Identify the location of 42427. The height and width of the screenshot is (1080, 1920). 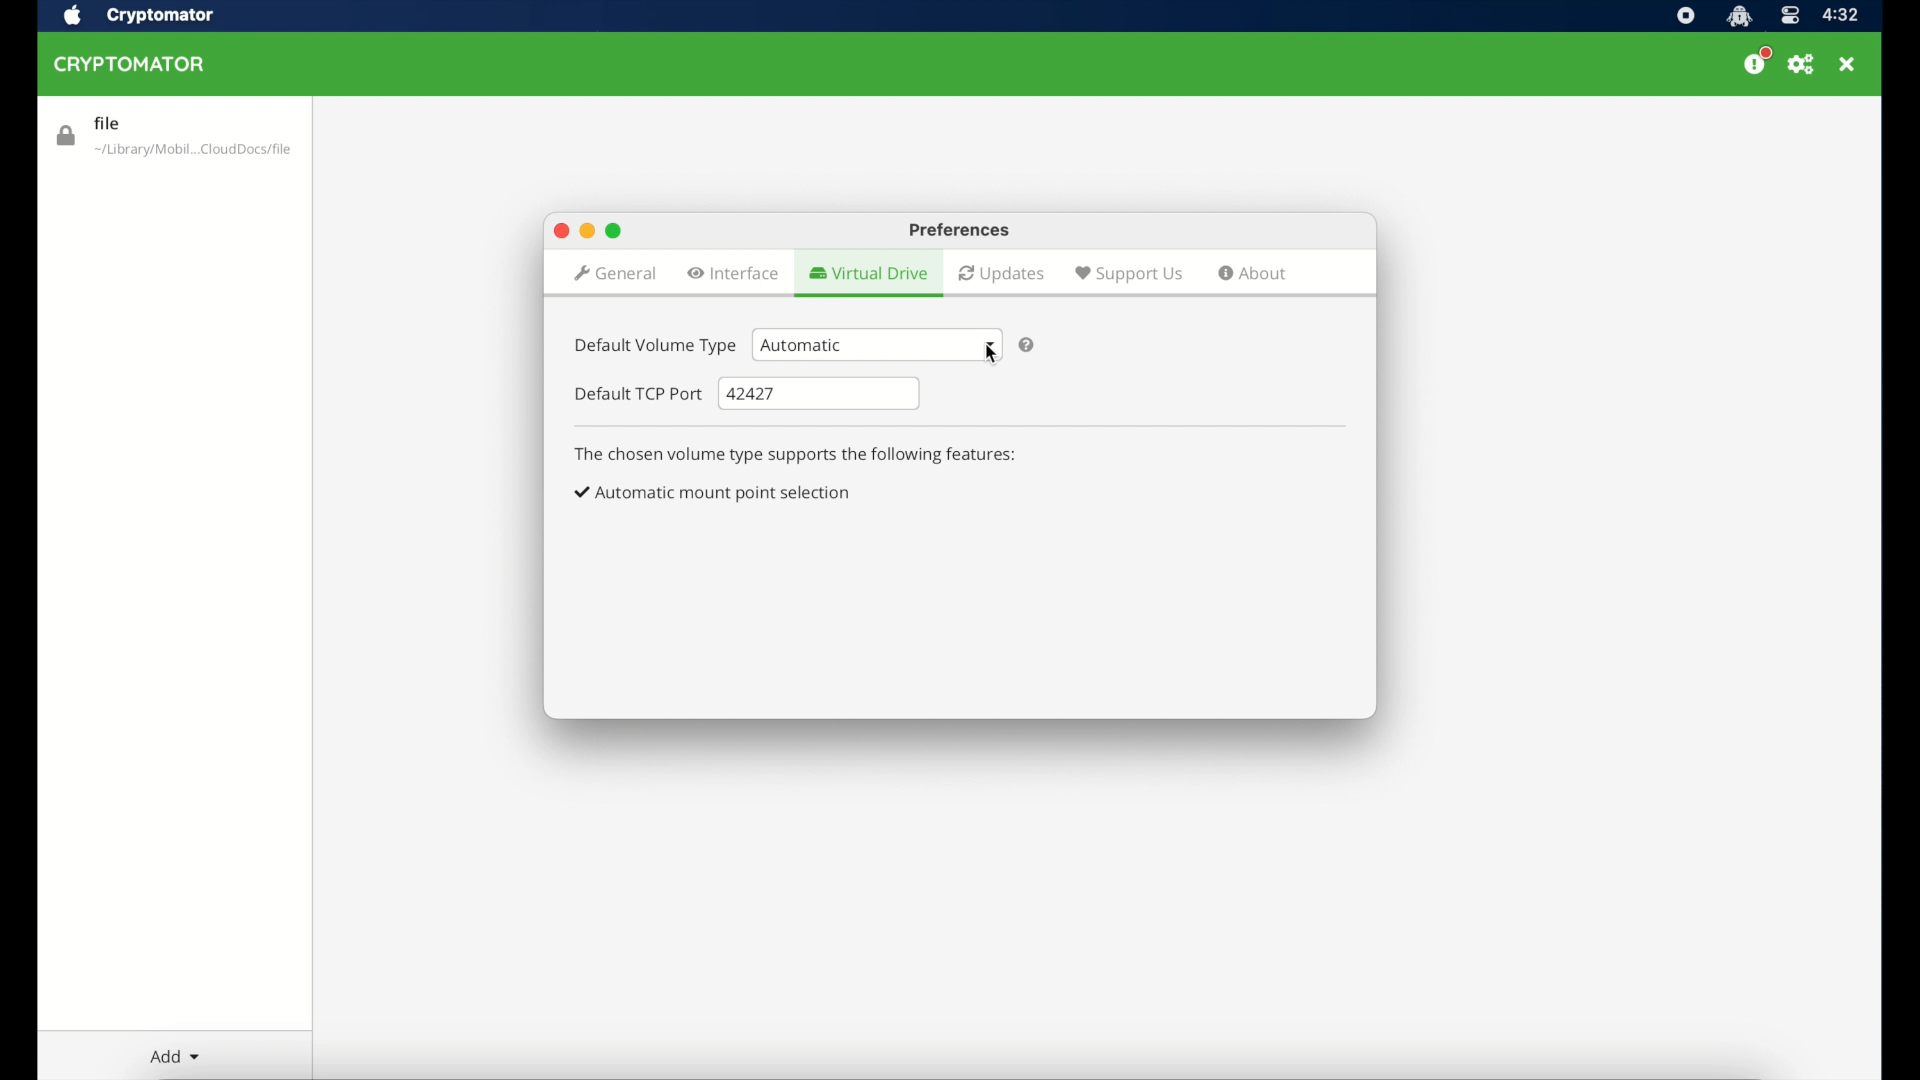
(820, 394).